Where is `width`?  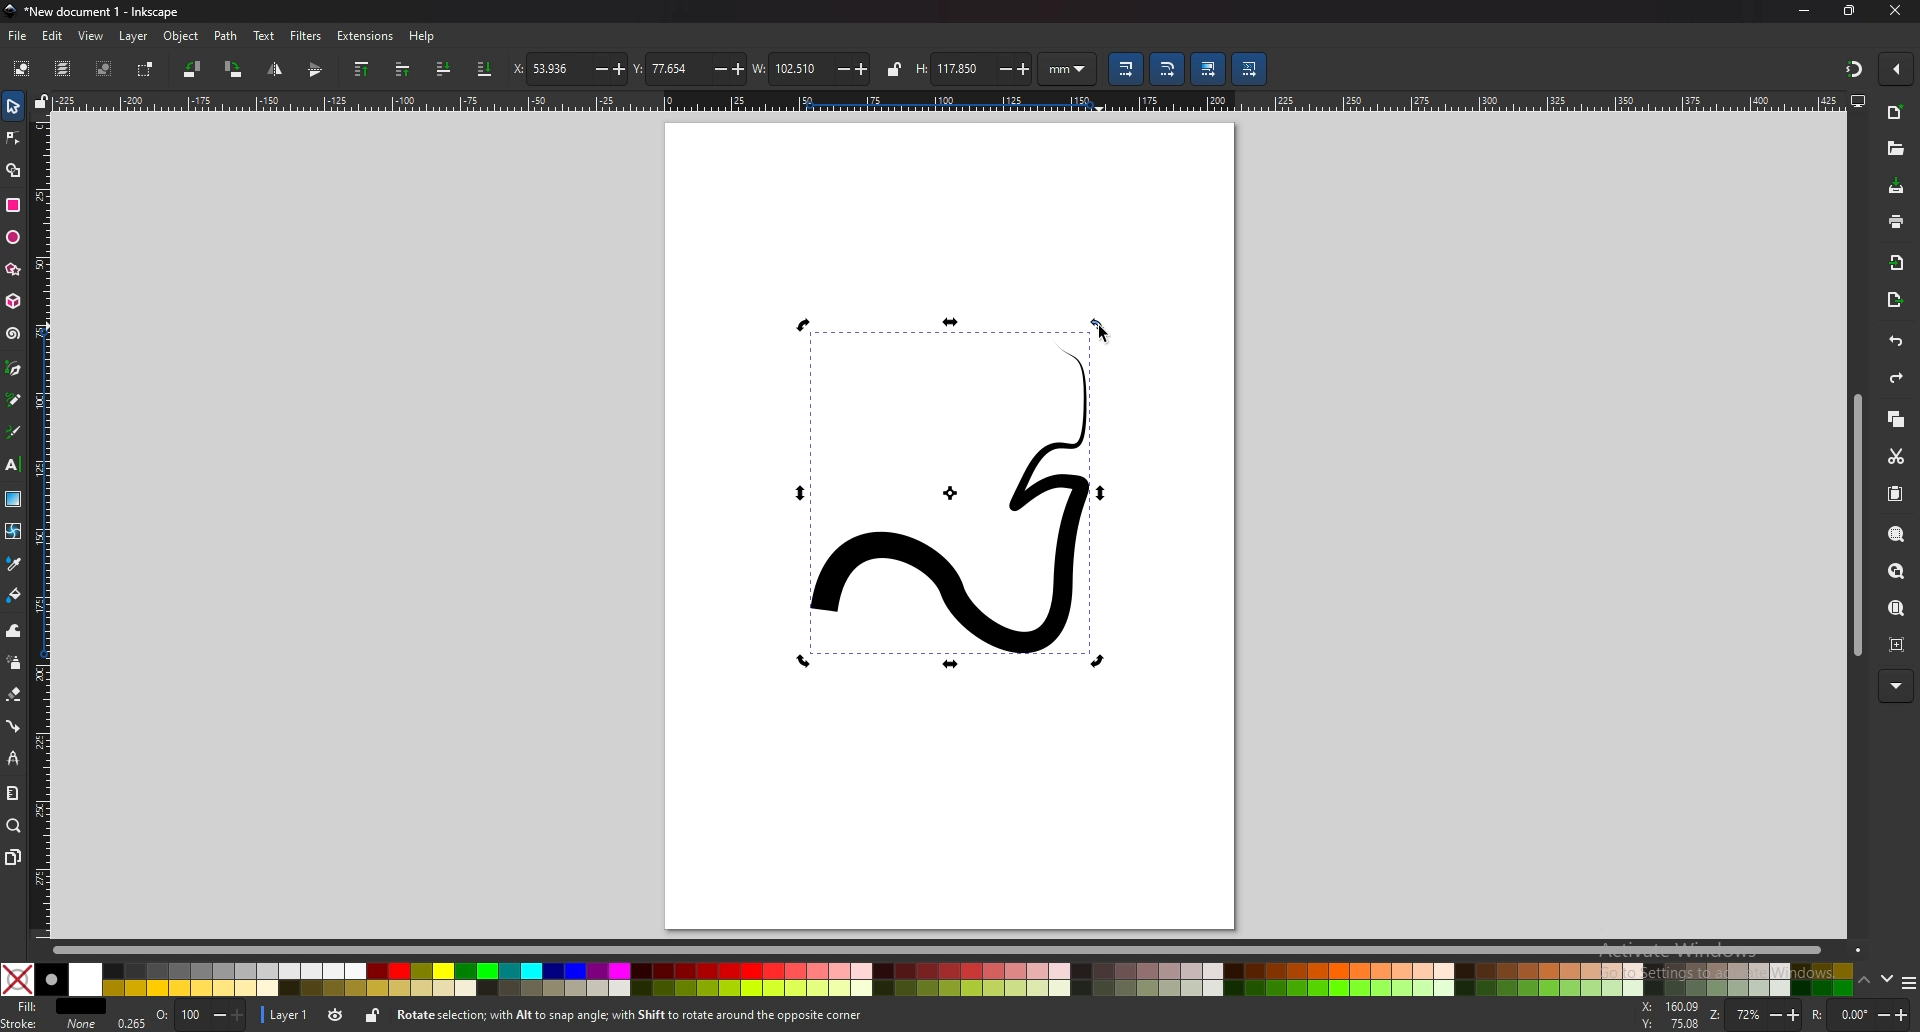 width is located at coordinates (810, 69).